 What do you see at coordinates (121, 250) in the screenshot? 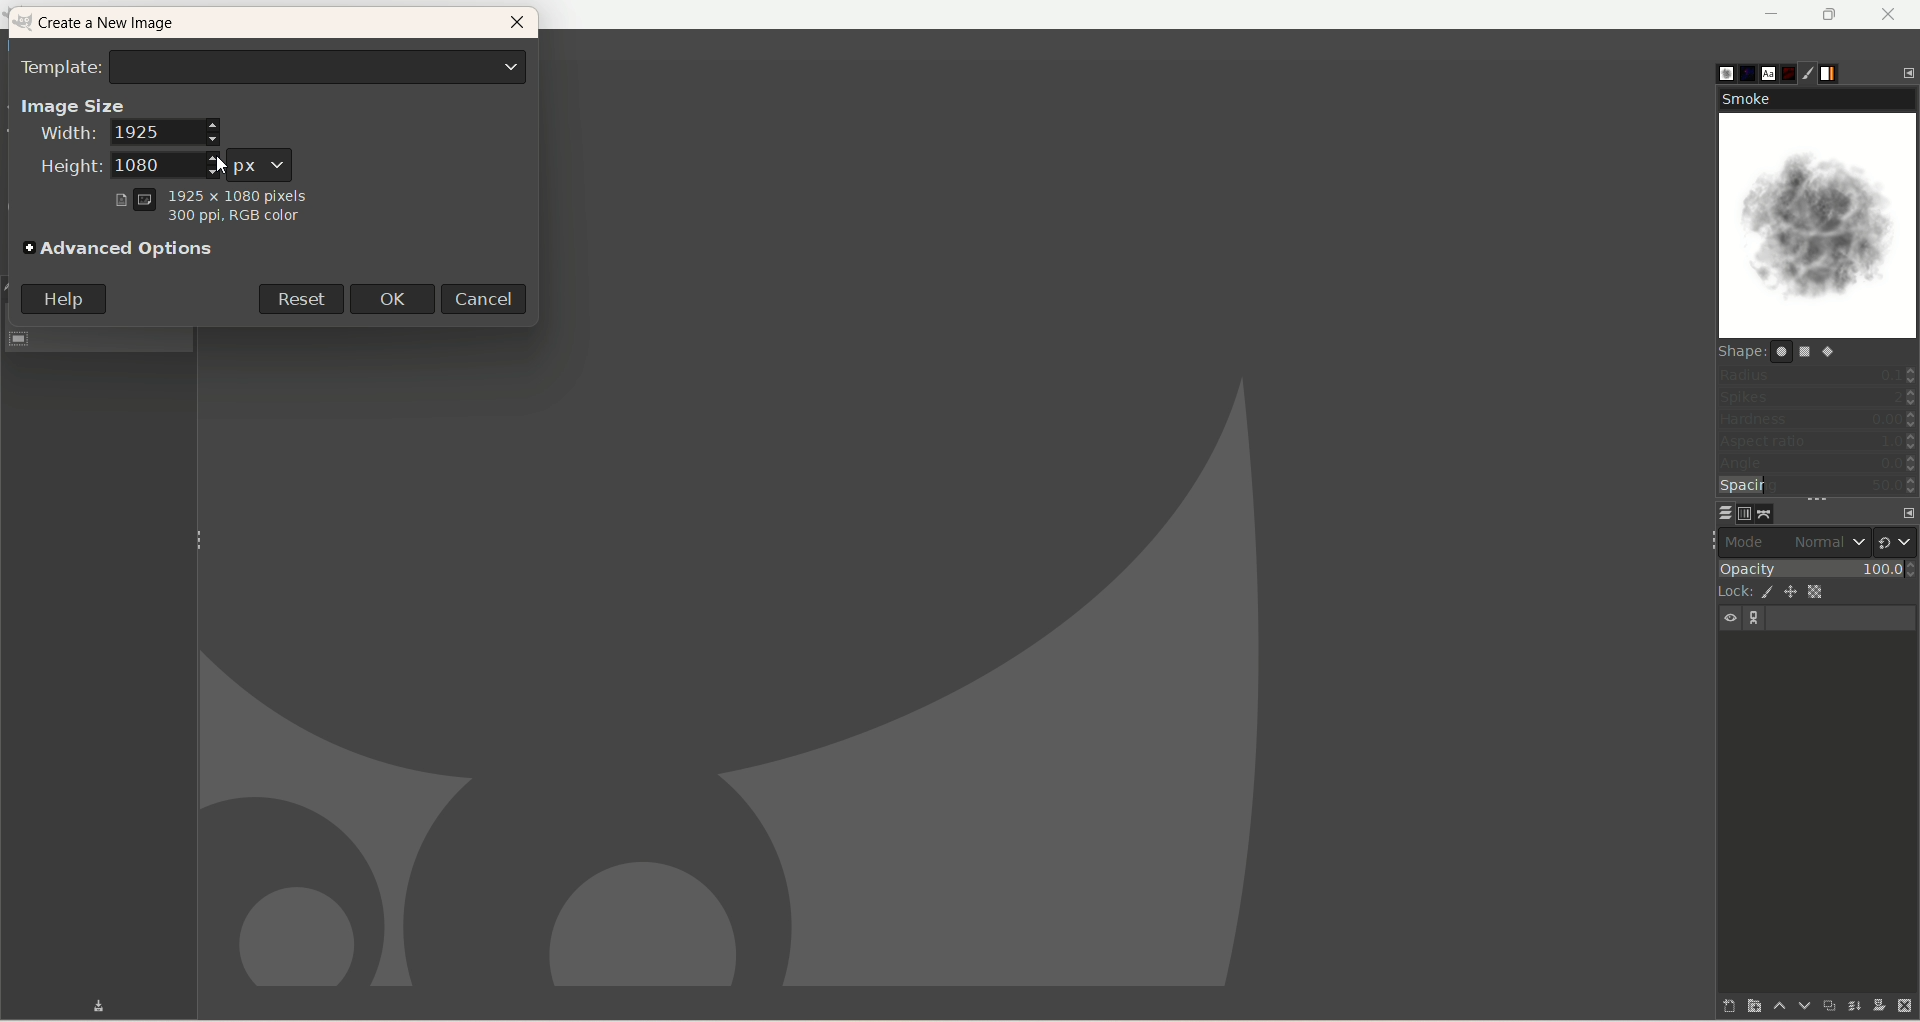
I see `advanced options` at bounding box center [121, 250].